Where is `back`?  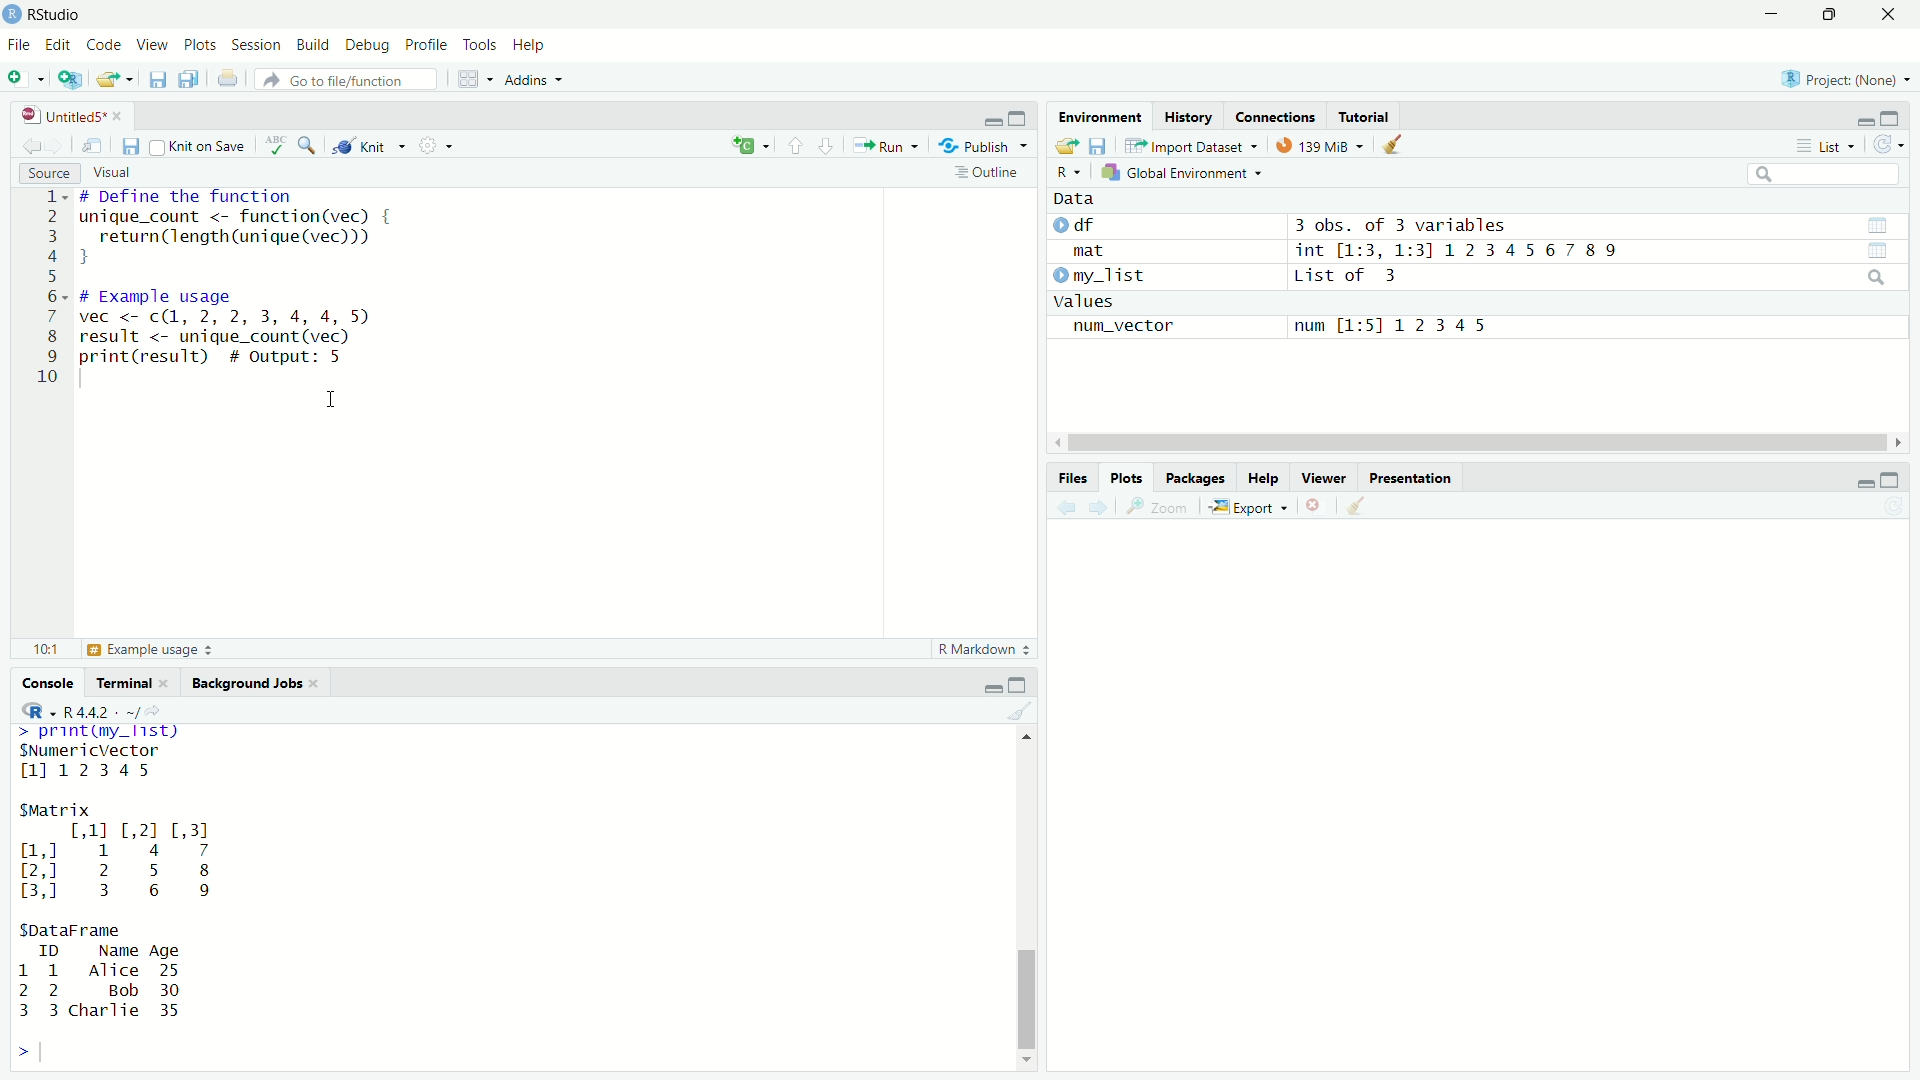 back is located at coordinates (1069, 508).